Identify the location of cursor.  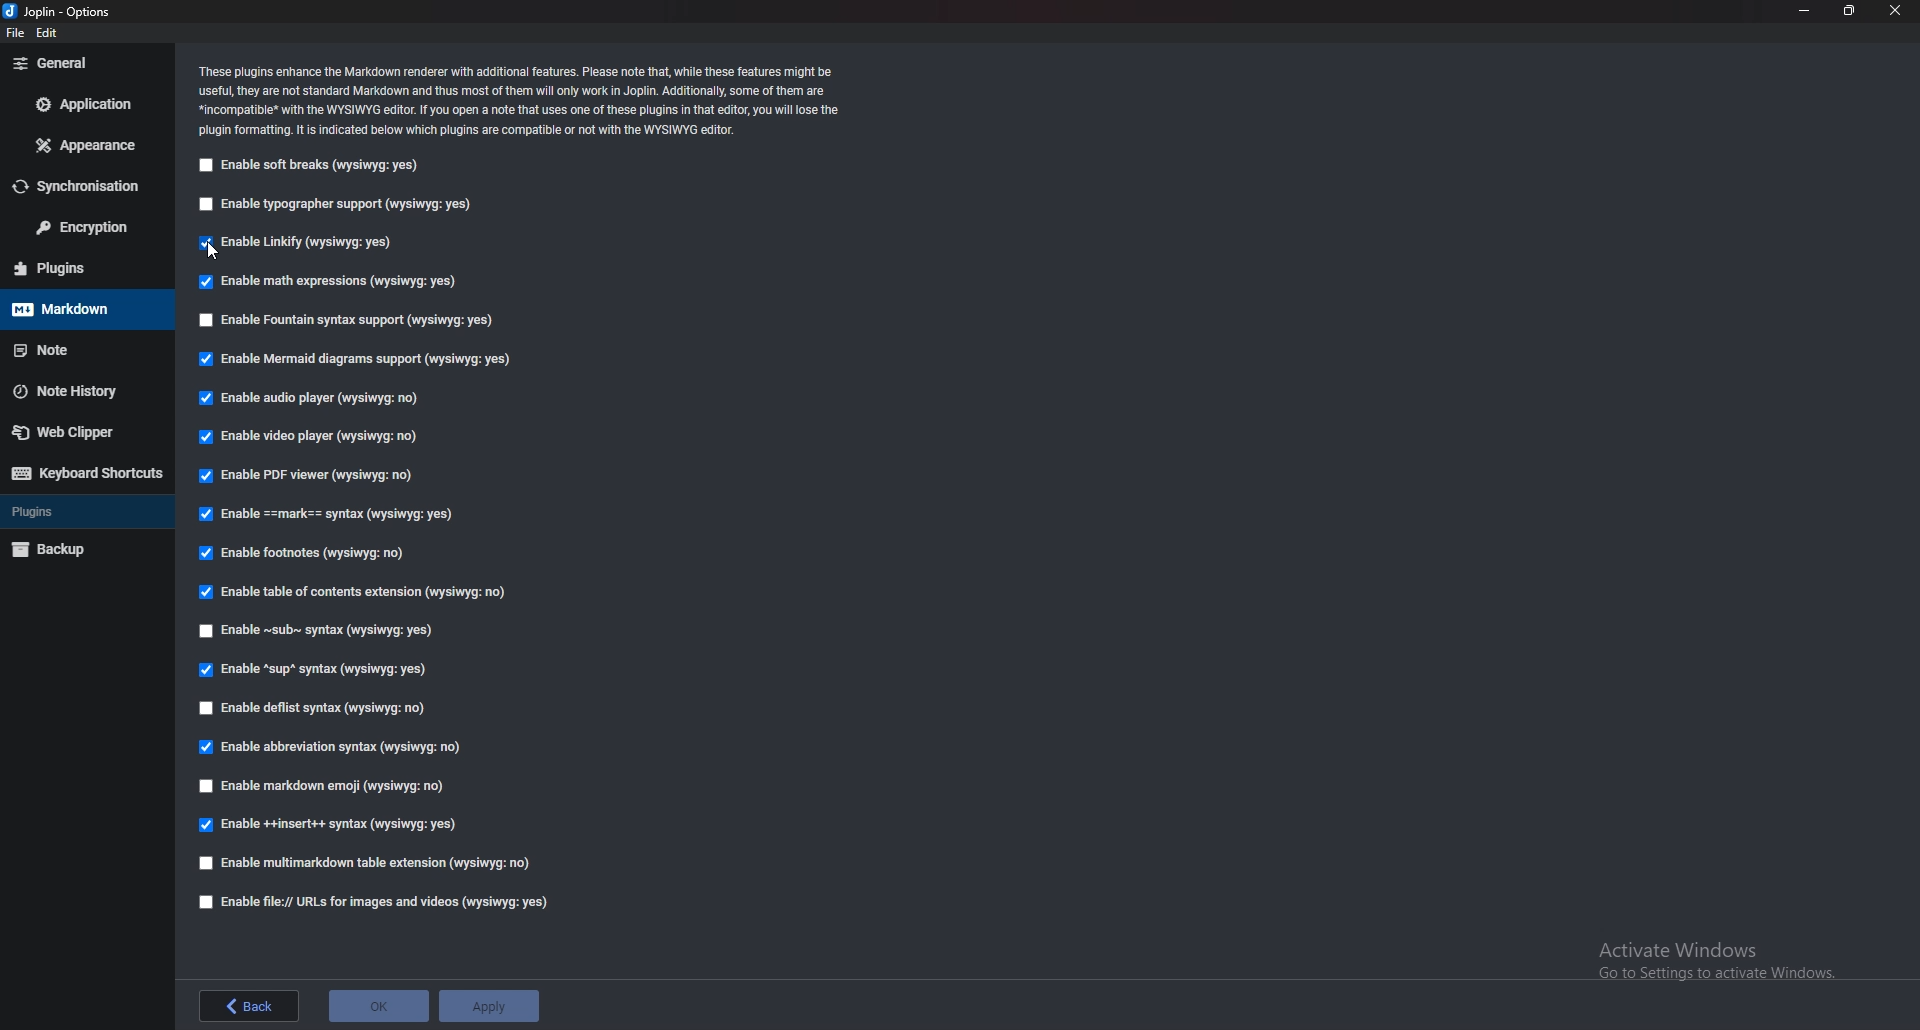
(214, 249).